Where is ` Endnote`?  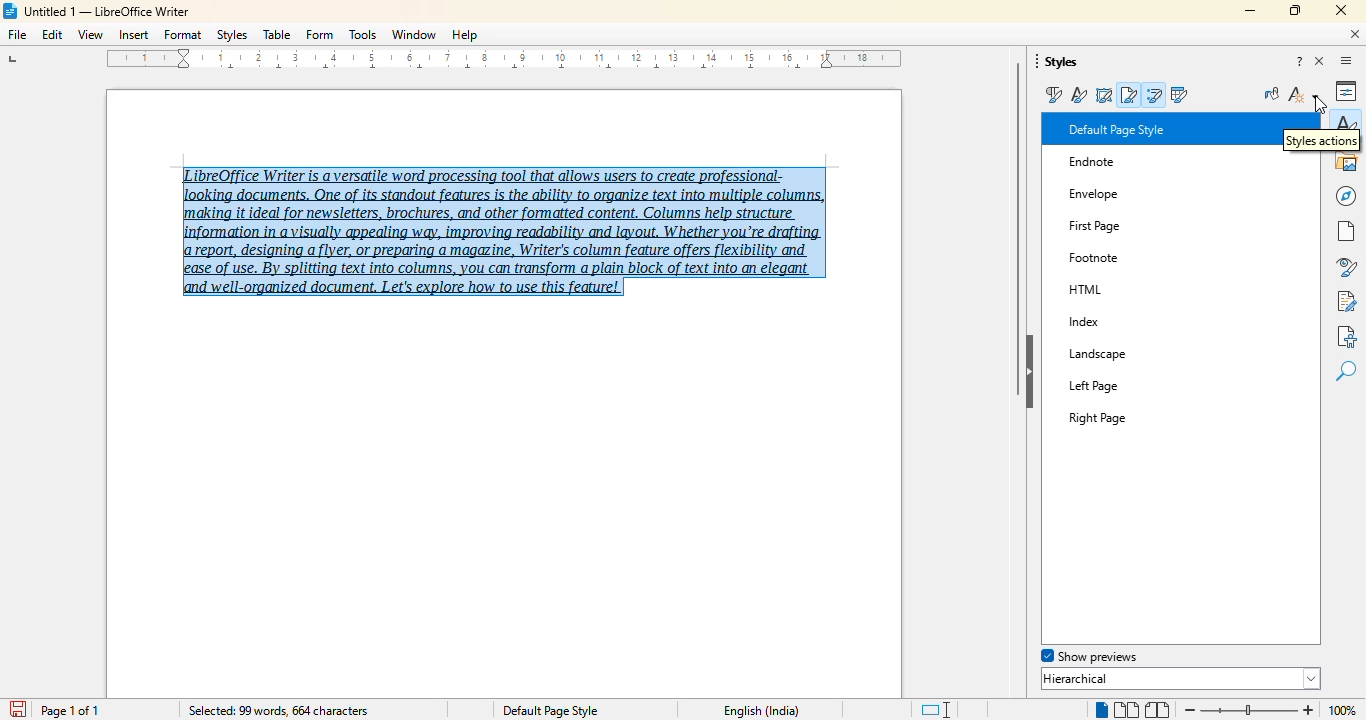
 Endnote is located at coordinates (1153, 165).